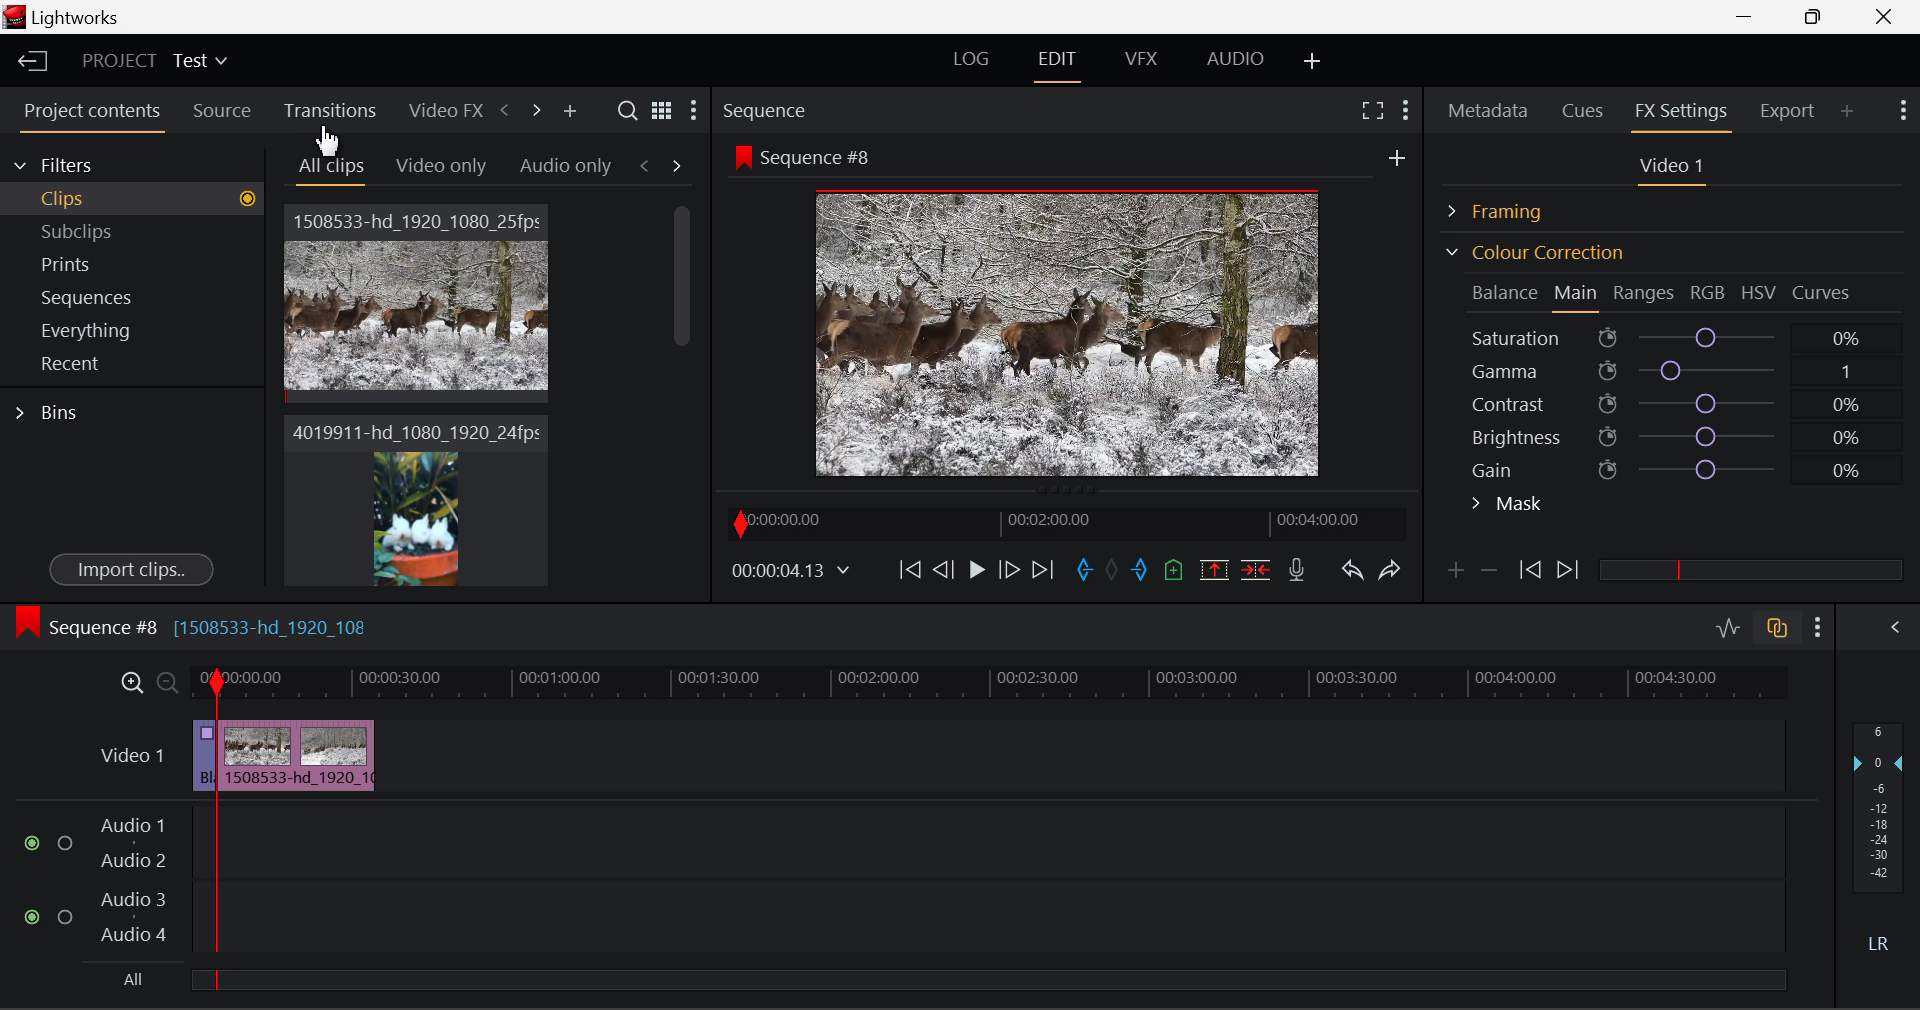 The height and width of the screenshot is (1010, 1920). I want to click on Video 1 Settings, so click(1675, 170).